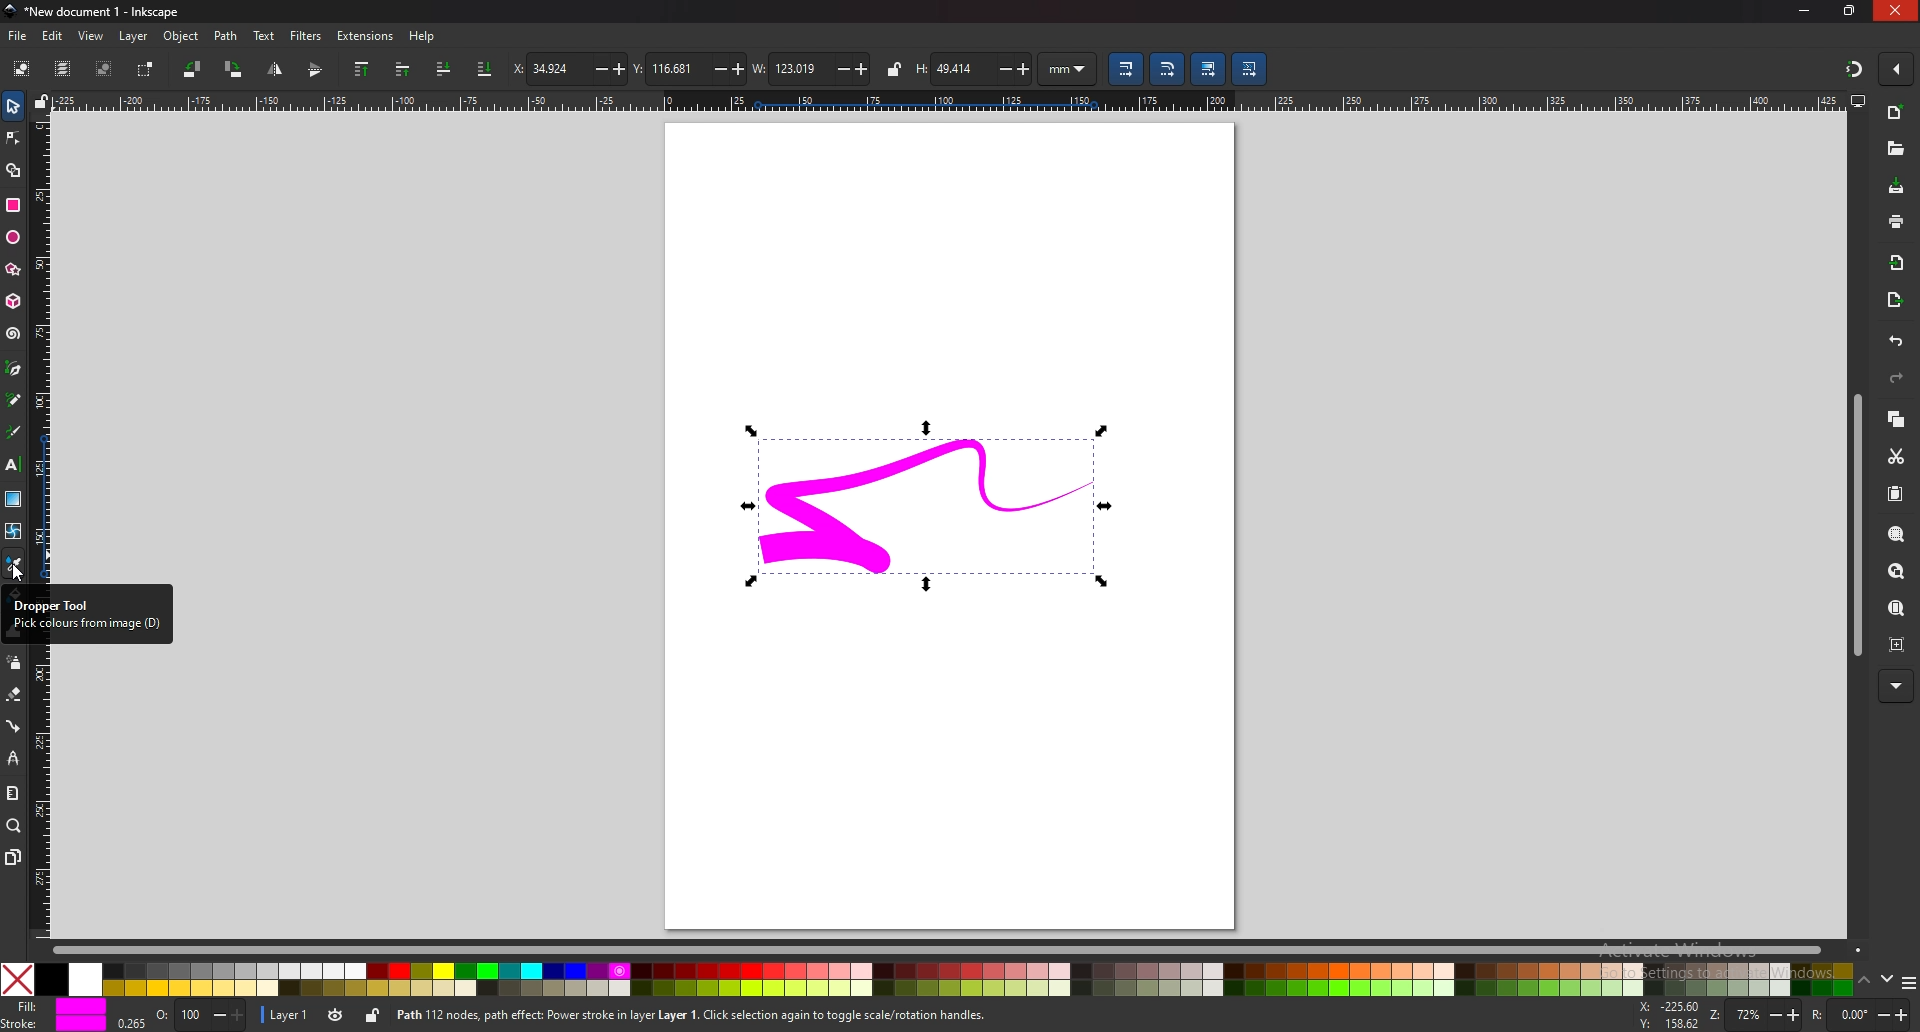  Describe the element at coordinates (1168, 69) in the screenshot. I see `scale radii` at that location.